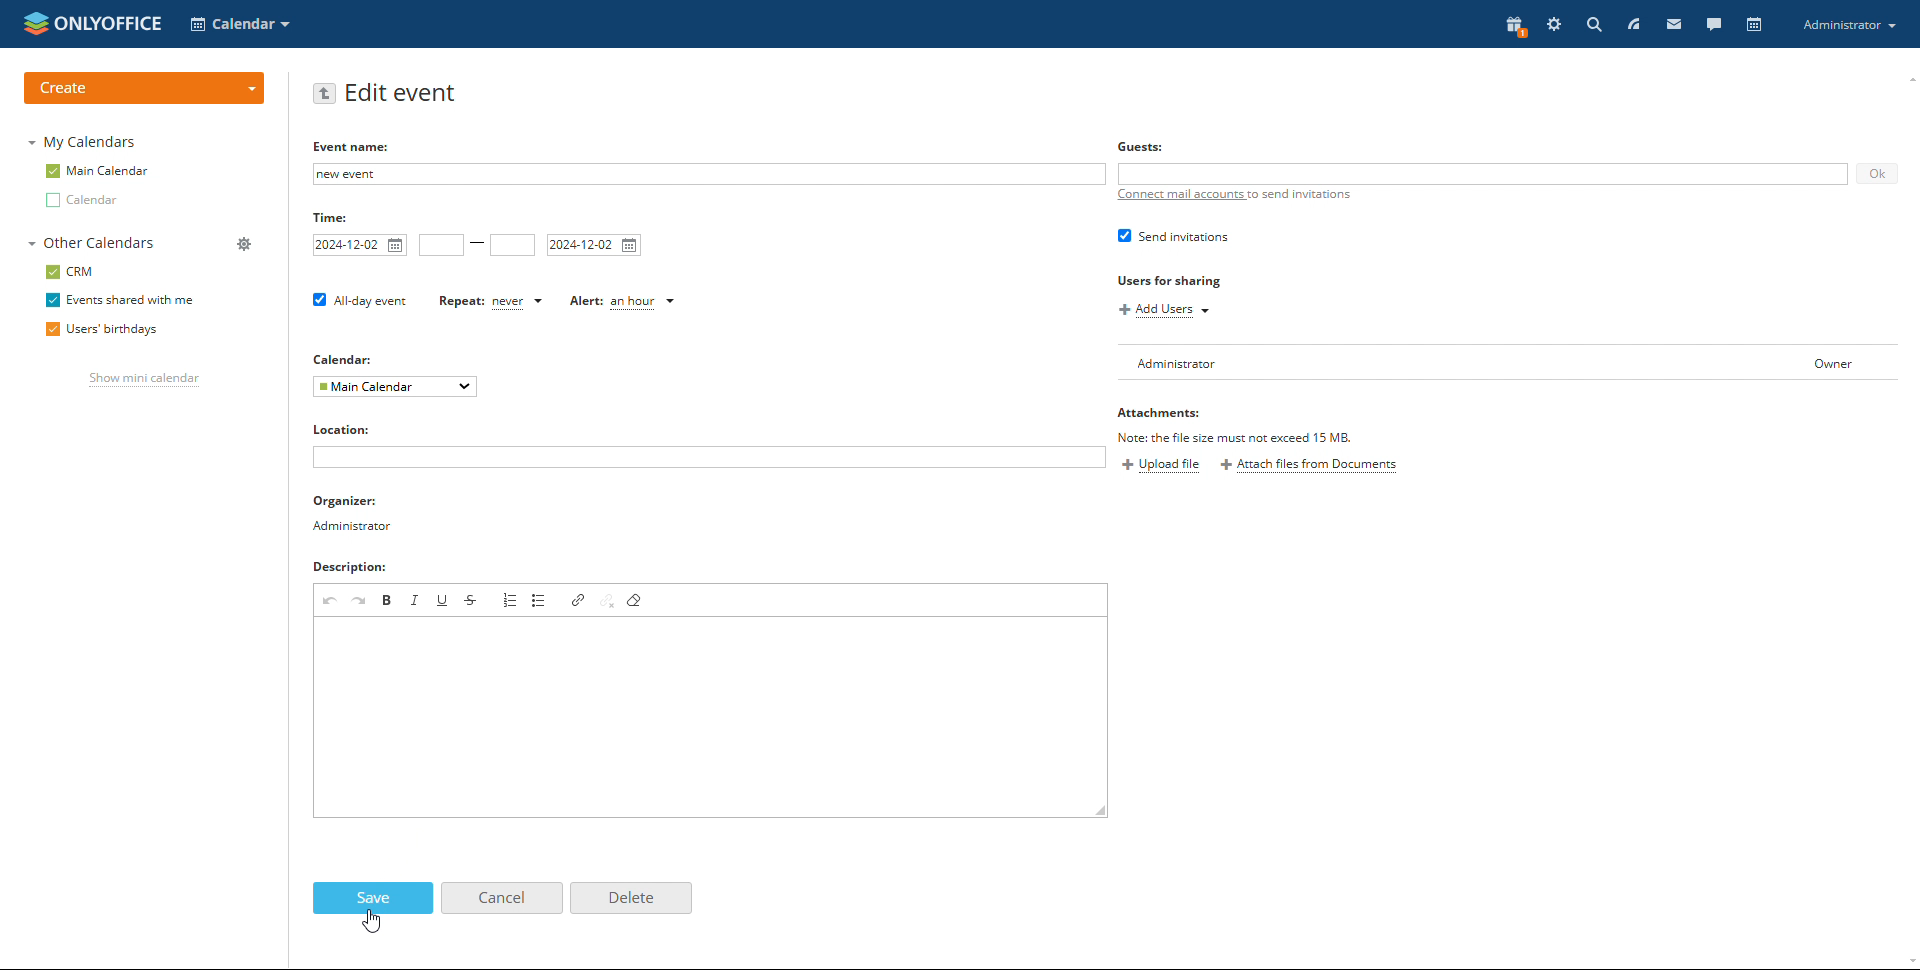 This screenshot has height=970, width=1920. I want to click on add description, so click(703, 717).